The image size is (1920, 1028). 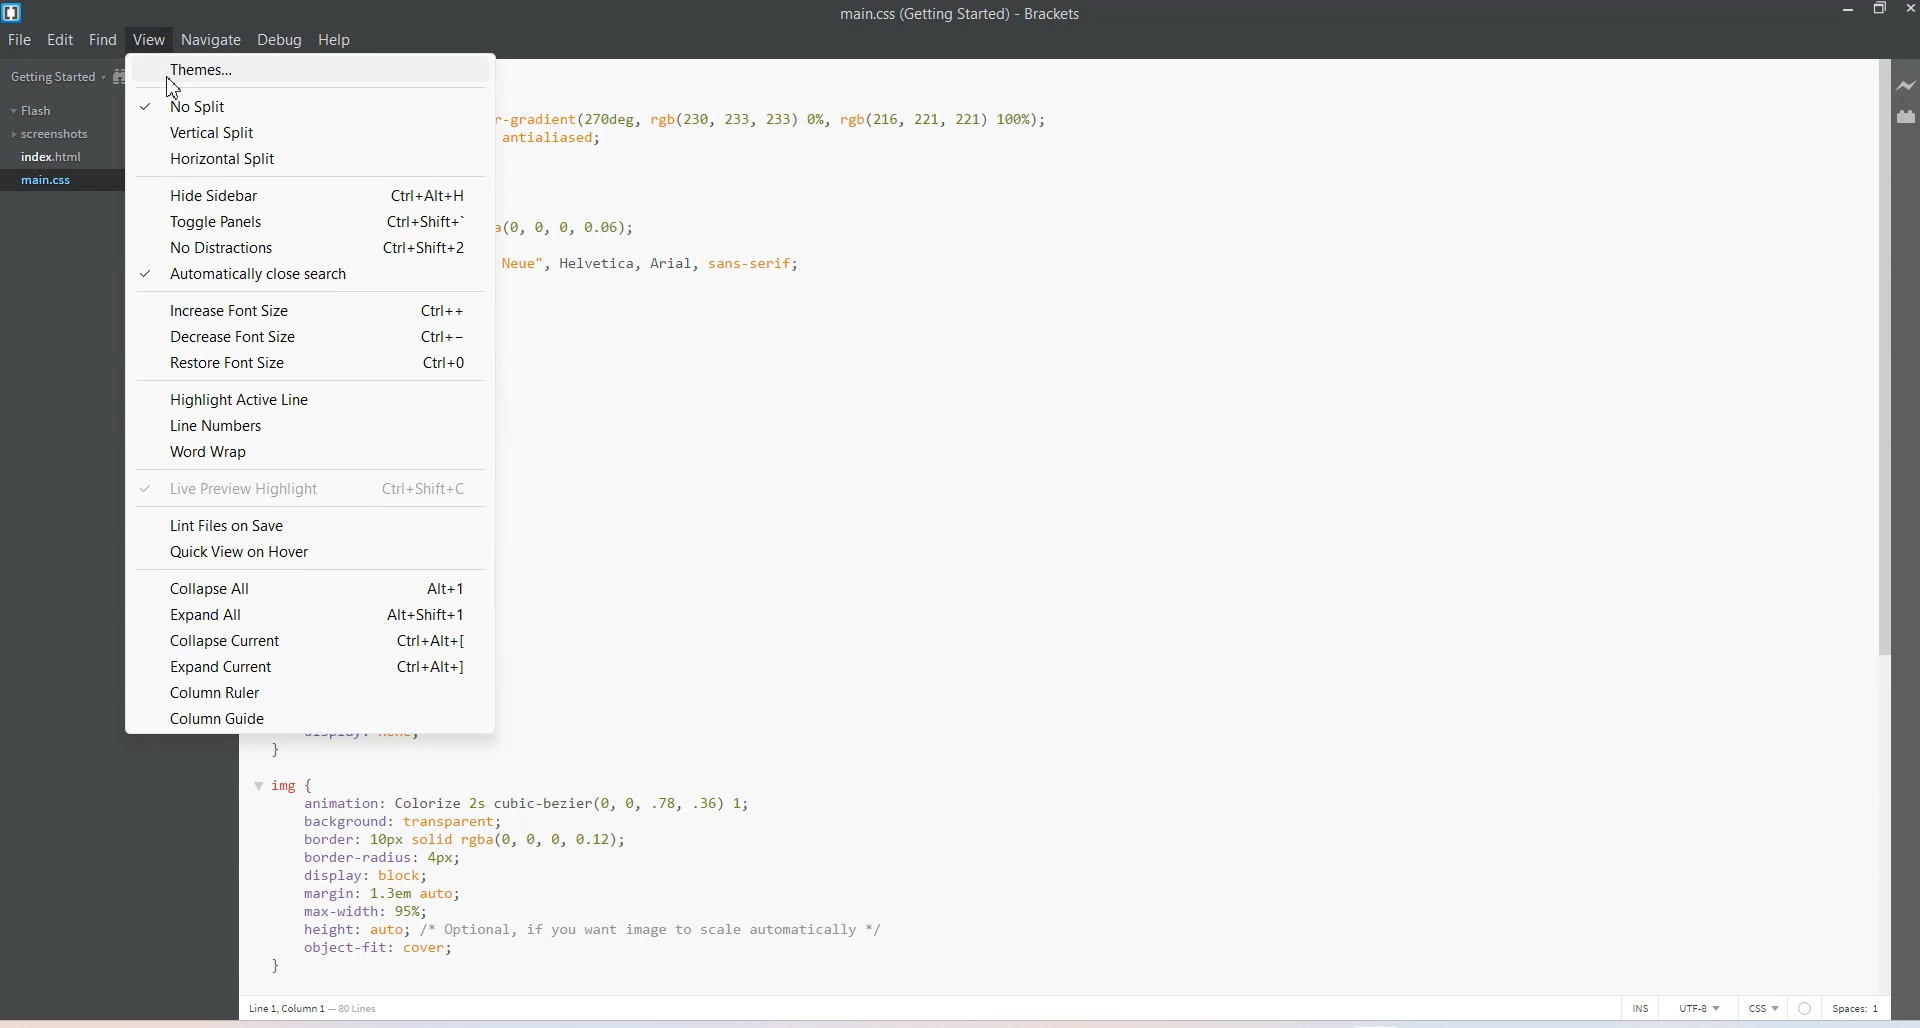 I want to click on main.css, so click(x=55, y=179).